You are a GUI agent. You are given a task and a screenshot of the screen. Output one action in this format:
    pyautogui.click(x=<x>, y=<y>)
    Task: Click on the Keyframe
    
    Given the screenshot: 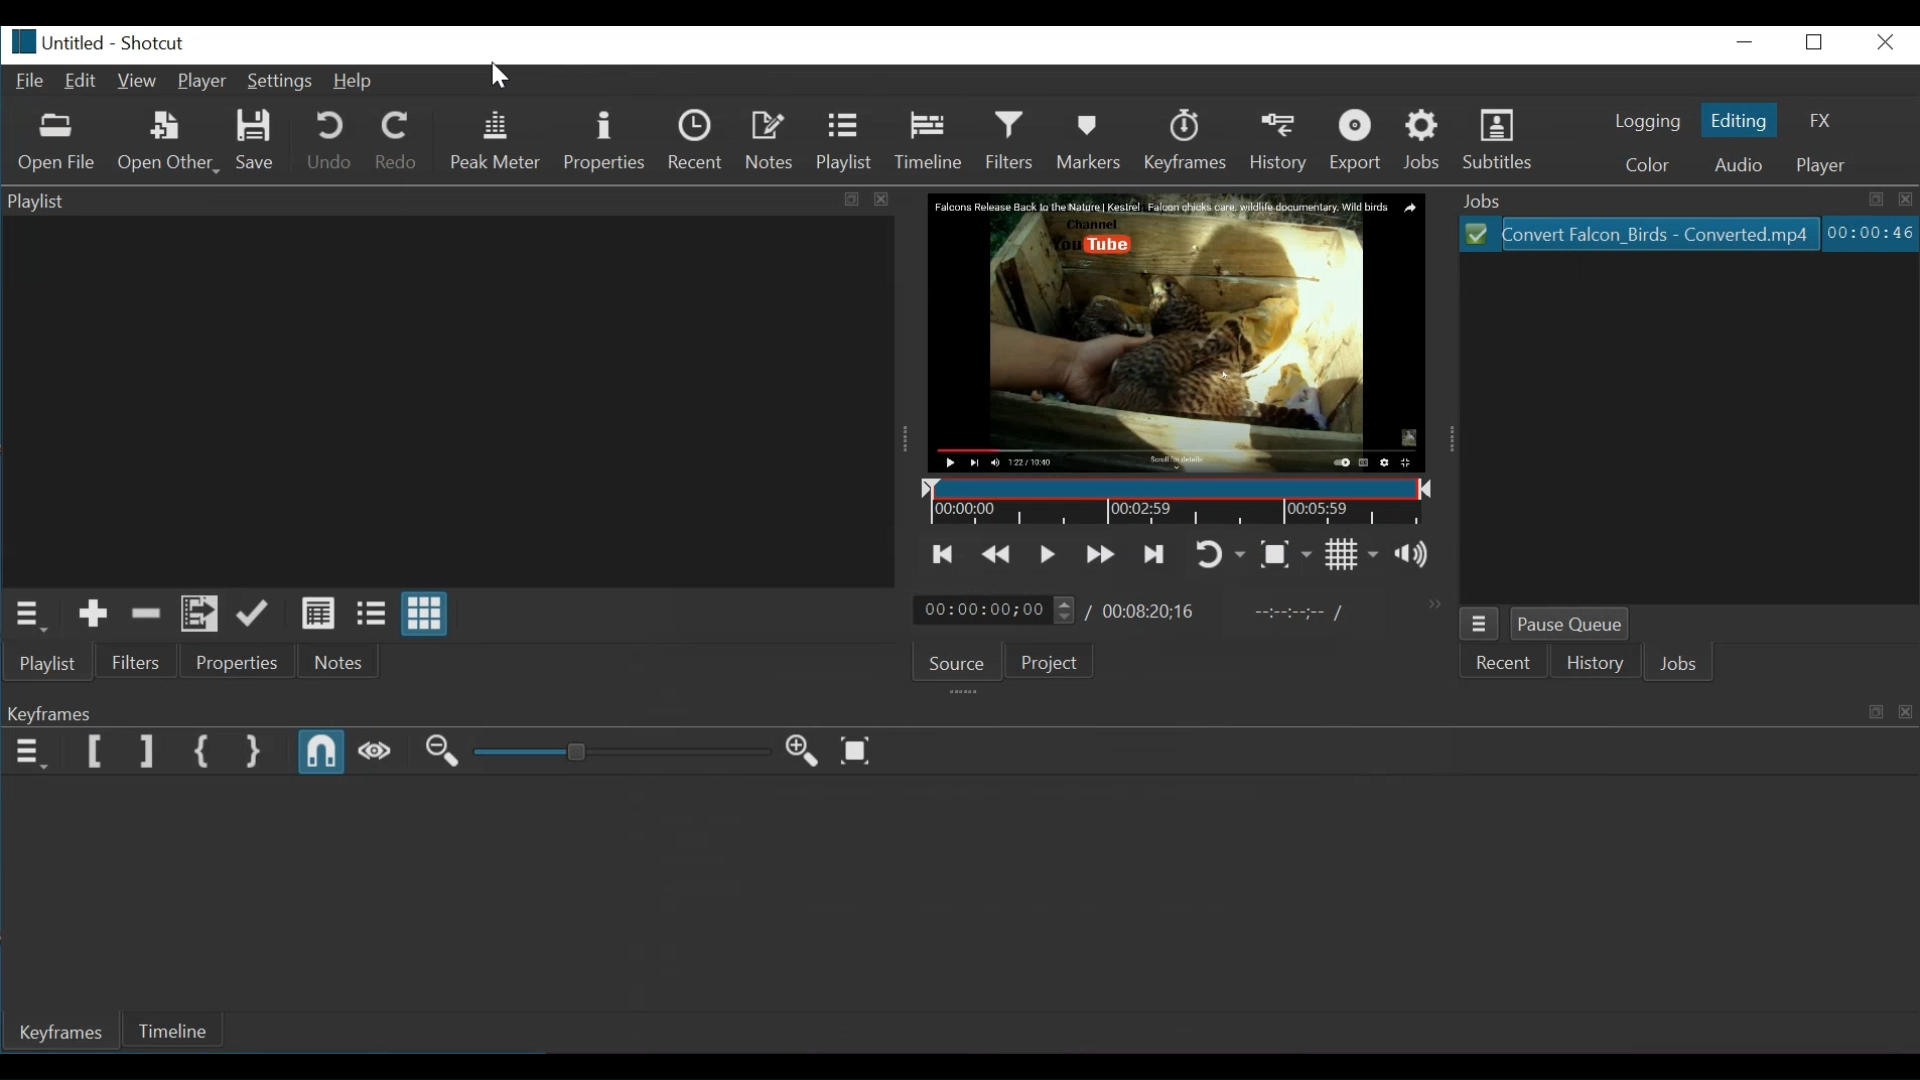 What is the action you would take?
    pyautogui.click(x=956, y=713)
    